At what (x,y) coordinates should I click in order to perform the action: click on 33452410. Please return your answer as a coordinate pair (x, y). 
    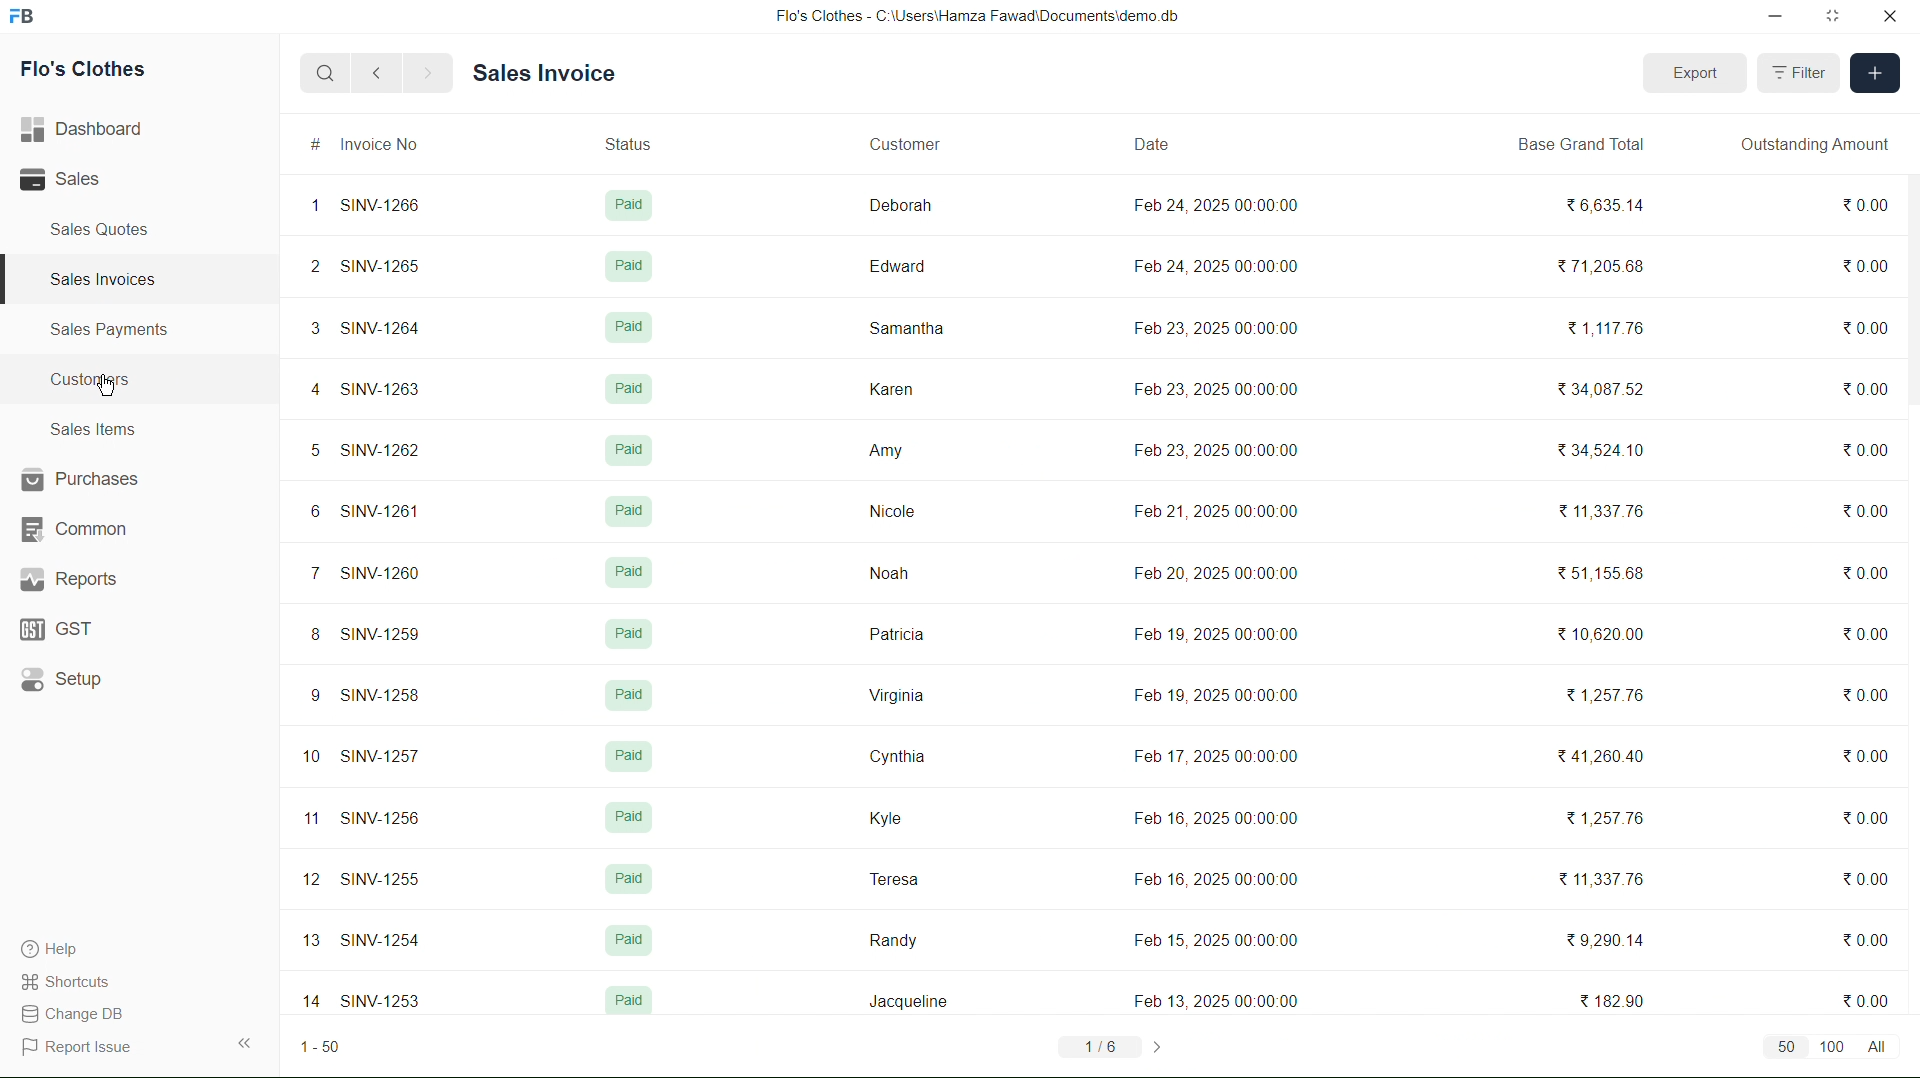
    Looking at the image, I should click on (1600, 450).